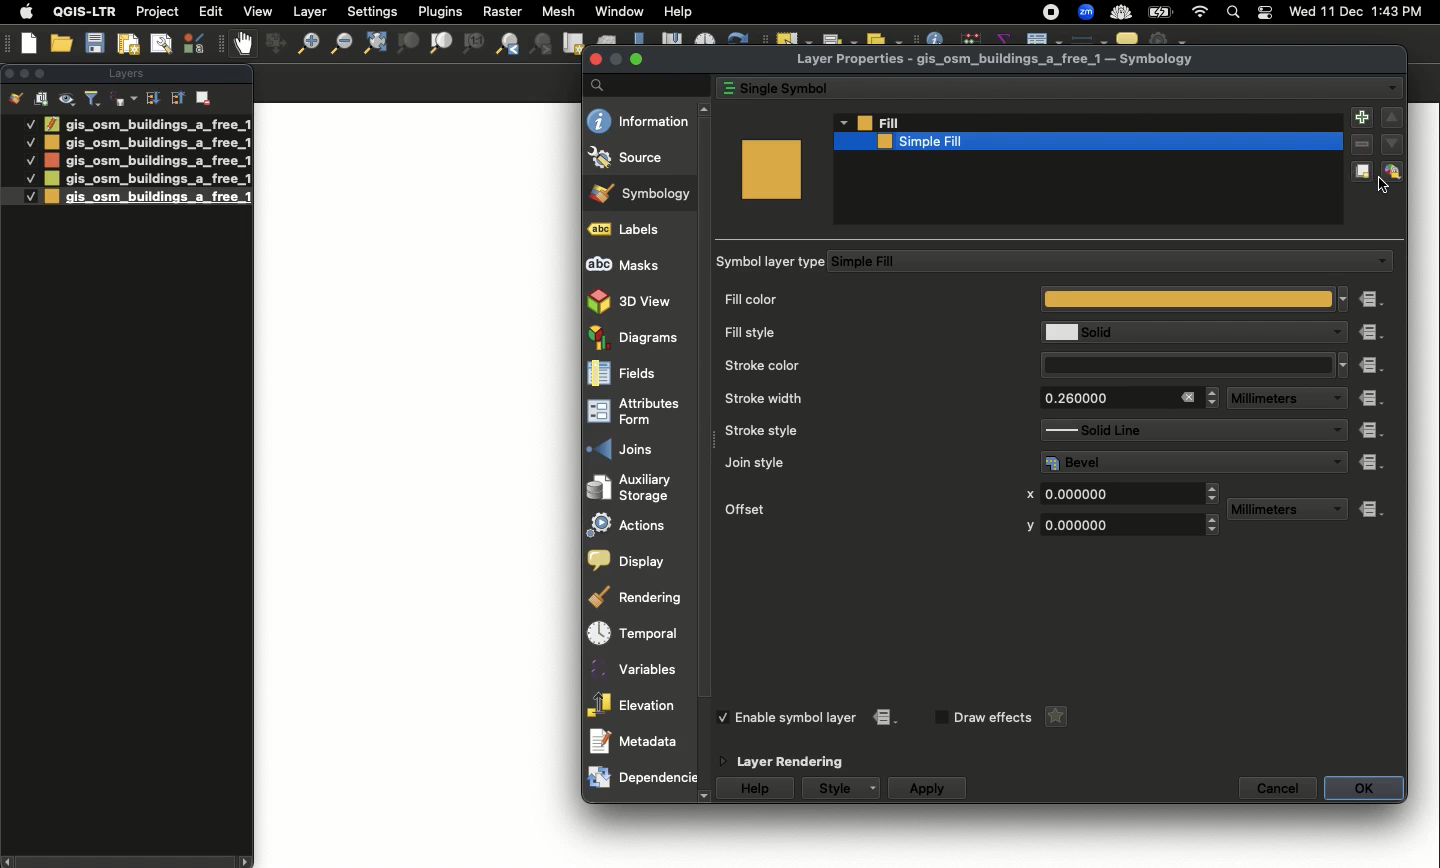  Describe the element at coordinates (9, 44) in the screenshot. I see `` at that location.